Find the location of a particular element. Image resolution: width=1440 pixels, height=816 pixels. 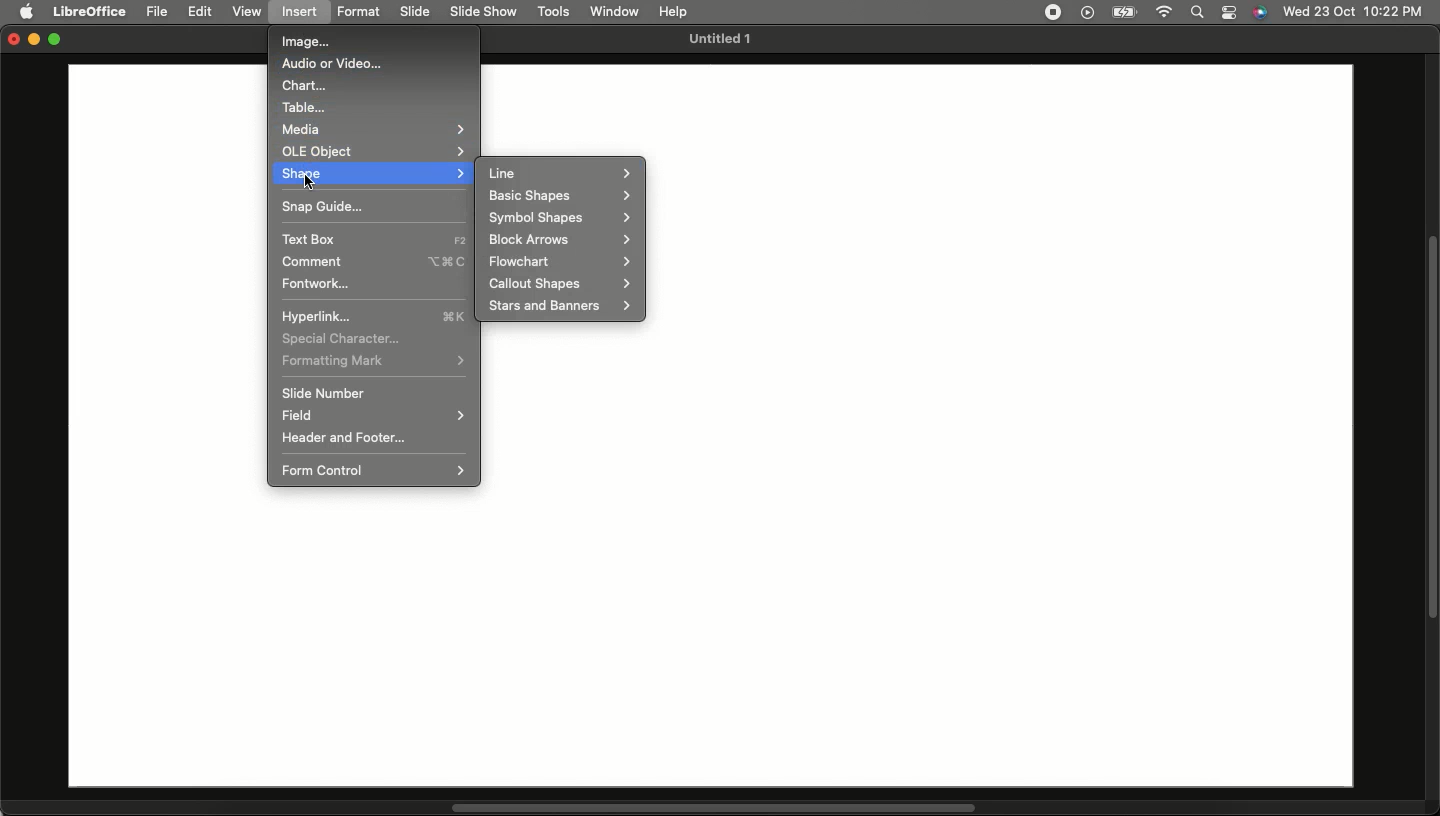

Notification bar is located at coordinates (1230, 13).